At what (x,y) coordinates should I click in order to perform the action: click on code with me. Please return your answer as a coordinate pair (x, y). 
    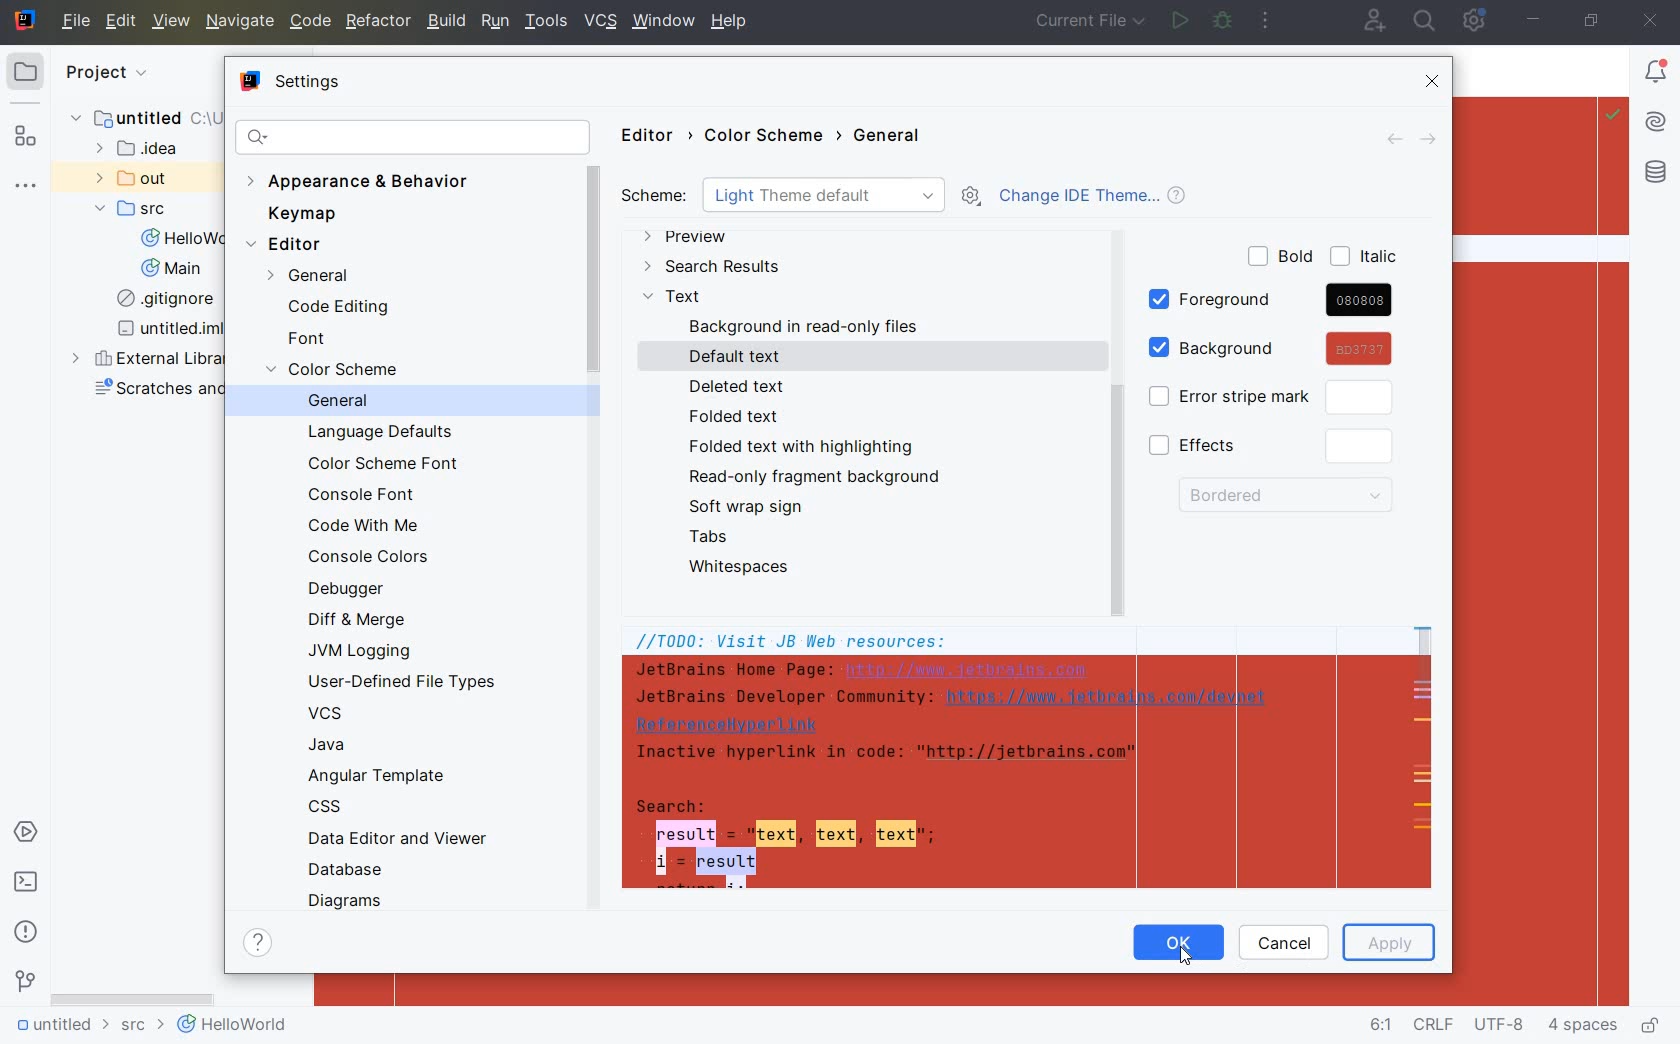
    Looking at the image, I should click on (1372, 20).